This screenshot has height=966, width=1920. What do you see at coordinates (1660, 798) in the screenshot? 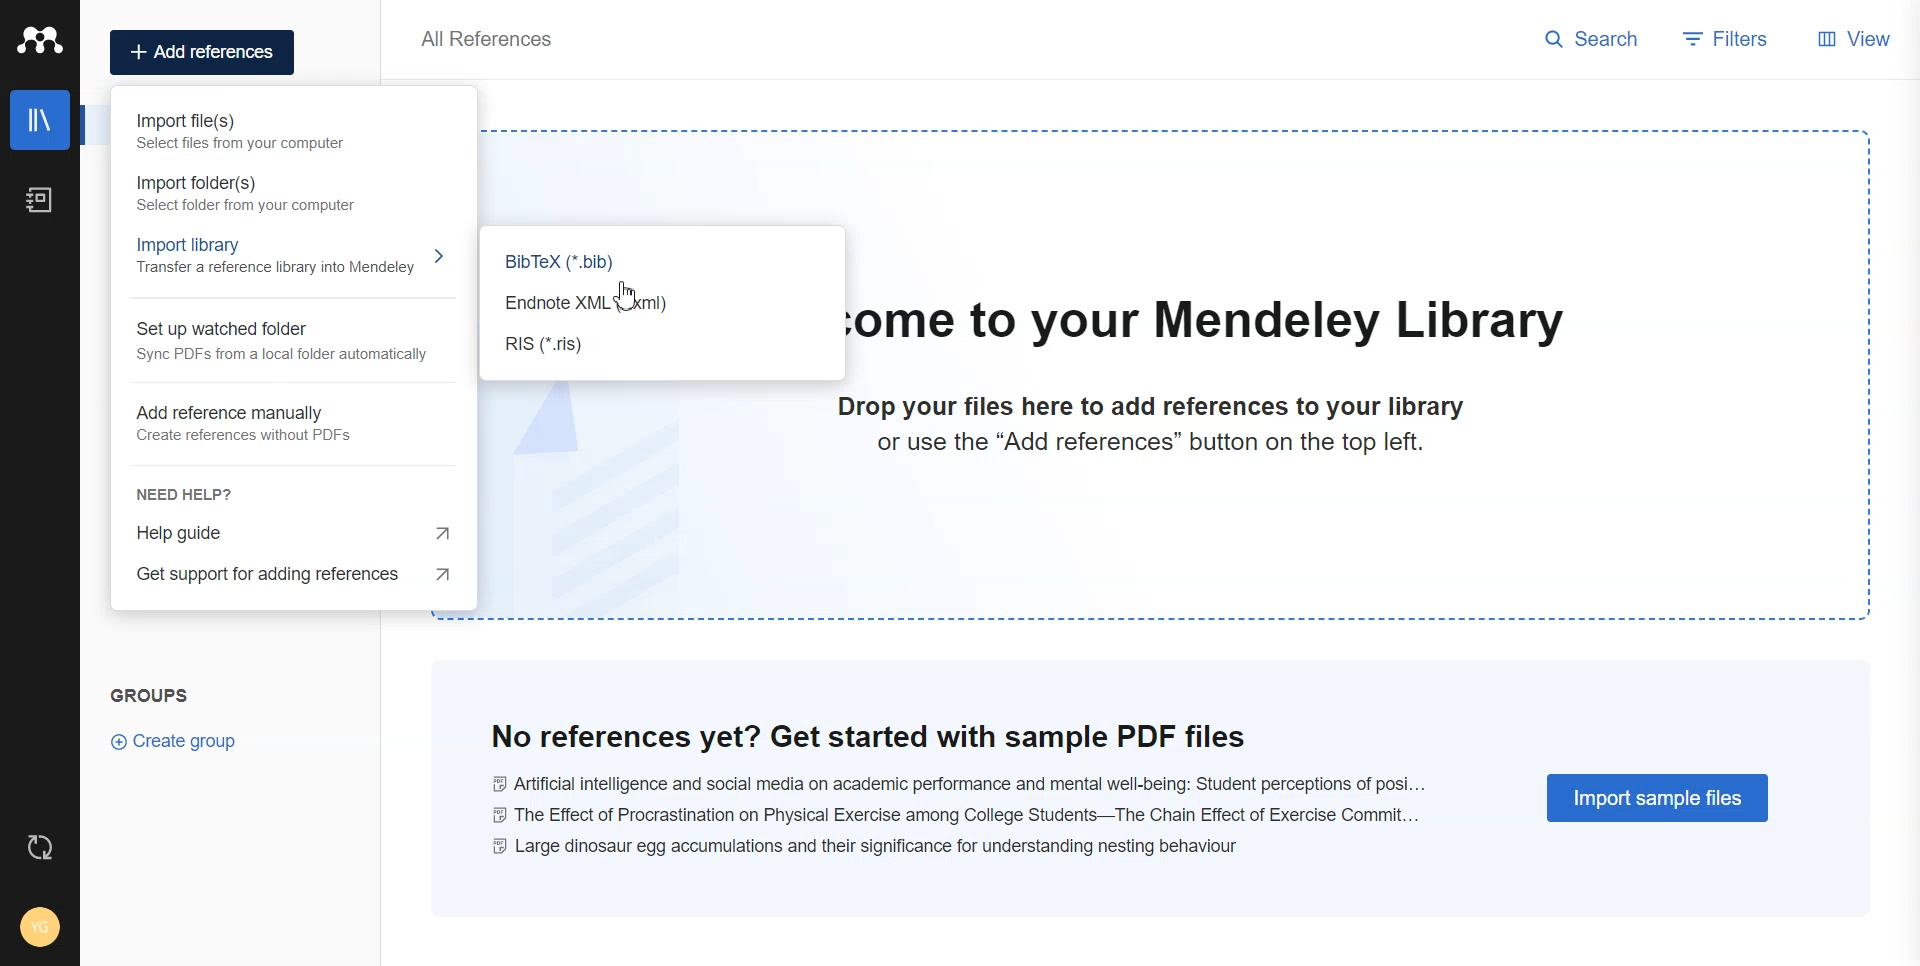
I see `Import Sample Files` at bounding box center [1660, 798].